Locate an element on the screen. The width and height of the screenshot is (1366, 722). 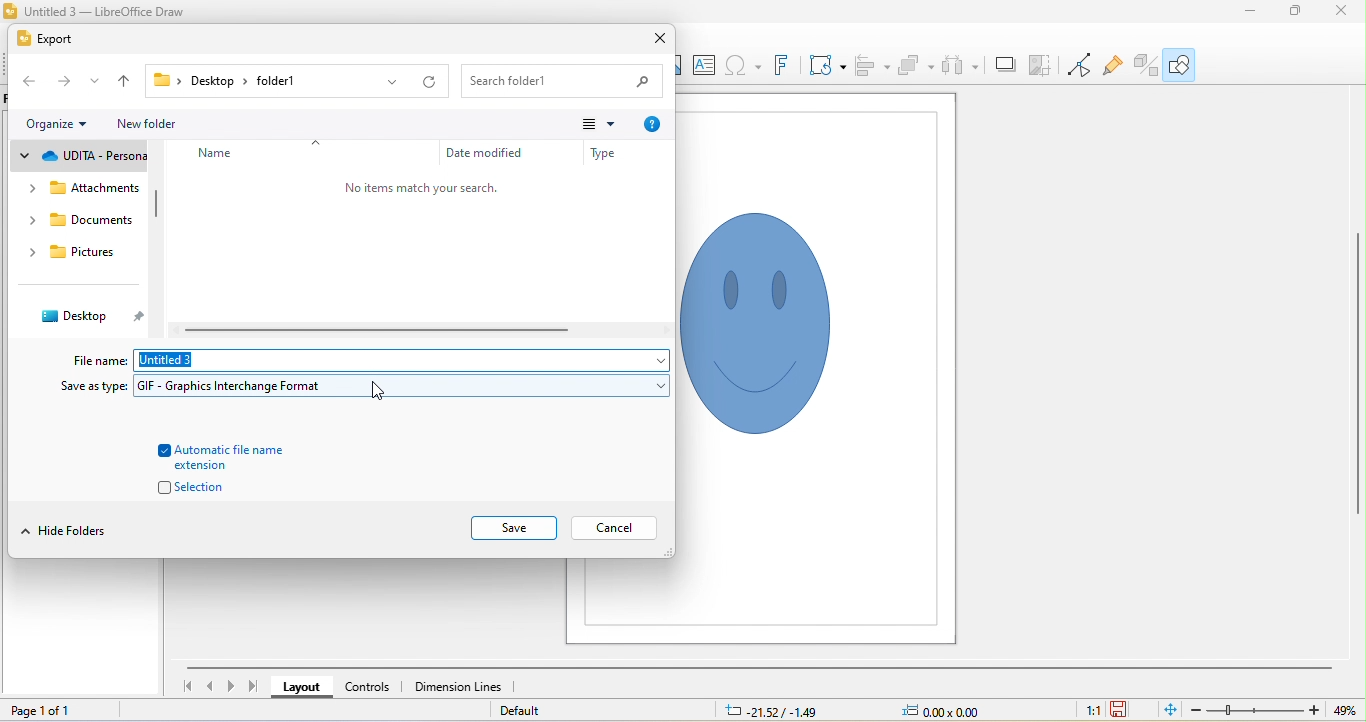
cursor movement is located at coordinates (378, 389).